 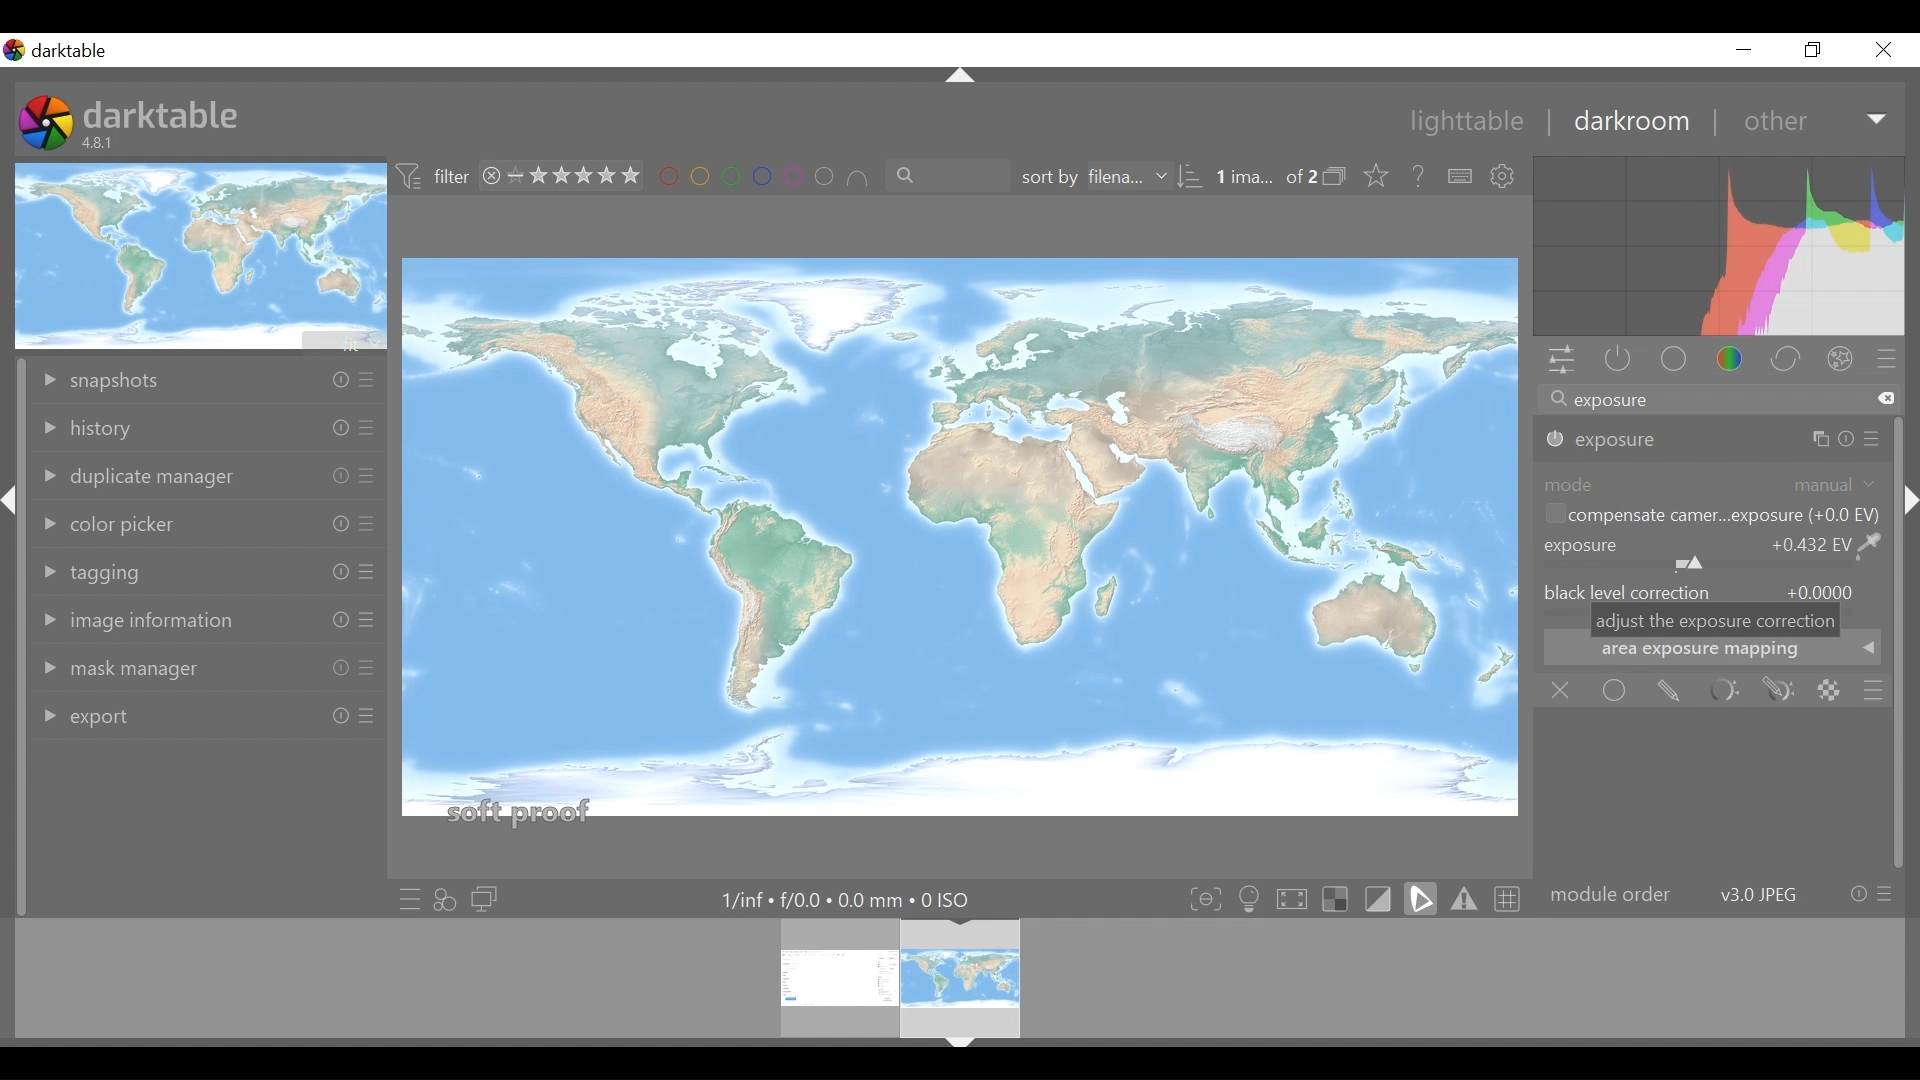 What do you see at coordinates (1265, 178) in the screenshot?
I see `image selected out of` at bounding box center [1265, 178].